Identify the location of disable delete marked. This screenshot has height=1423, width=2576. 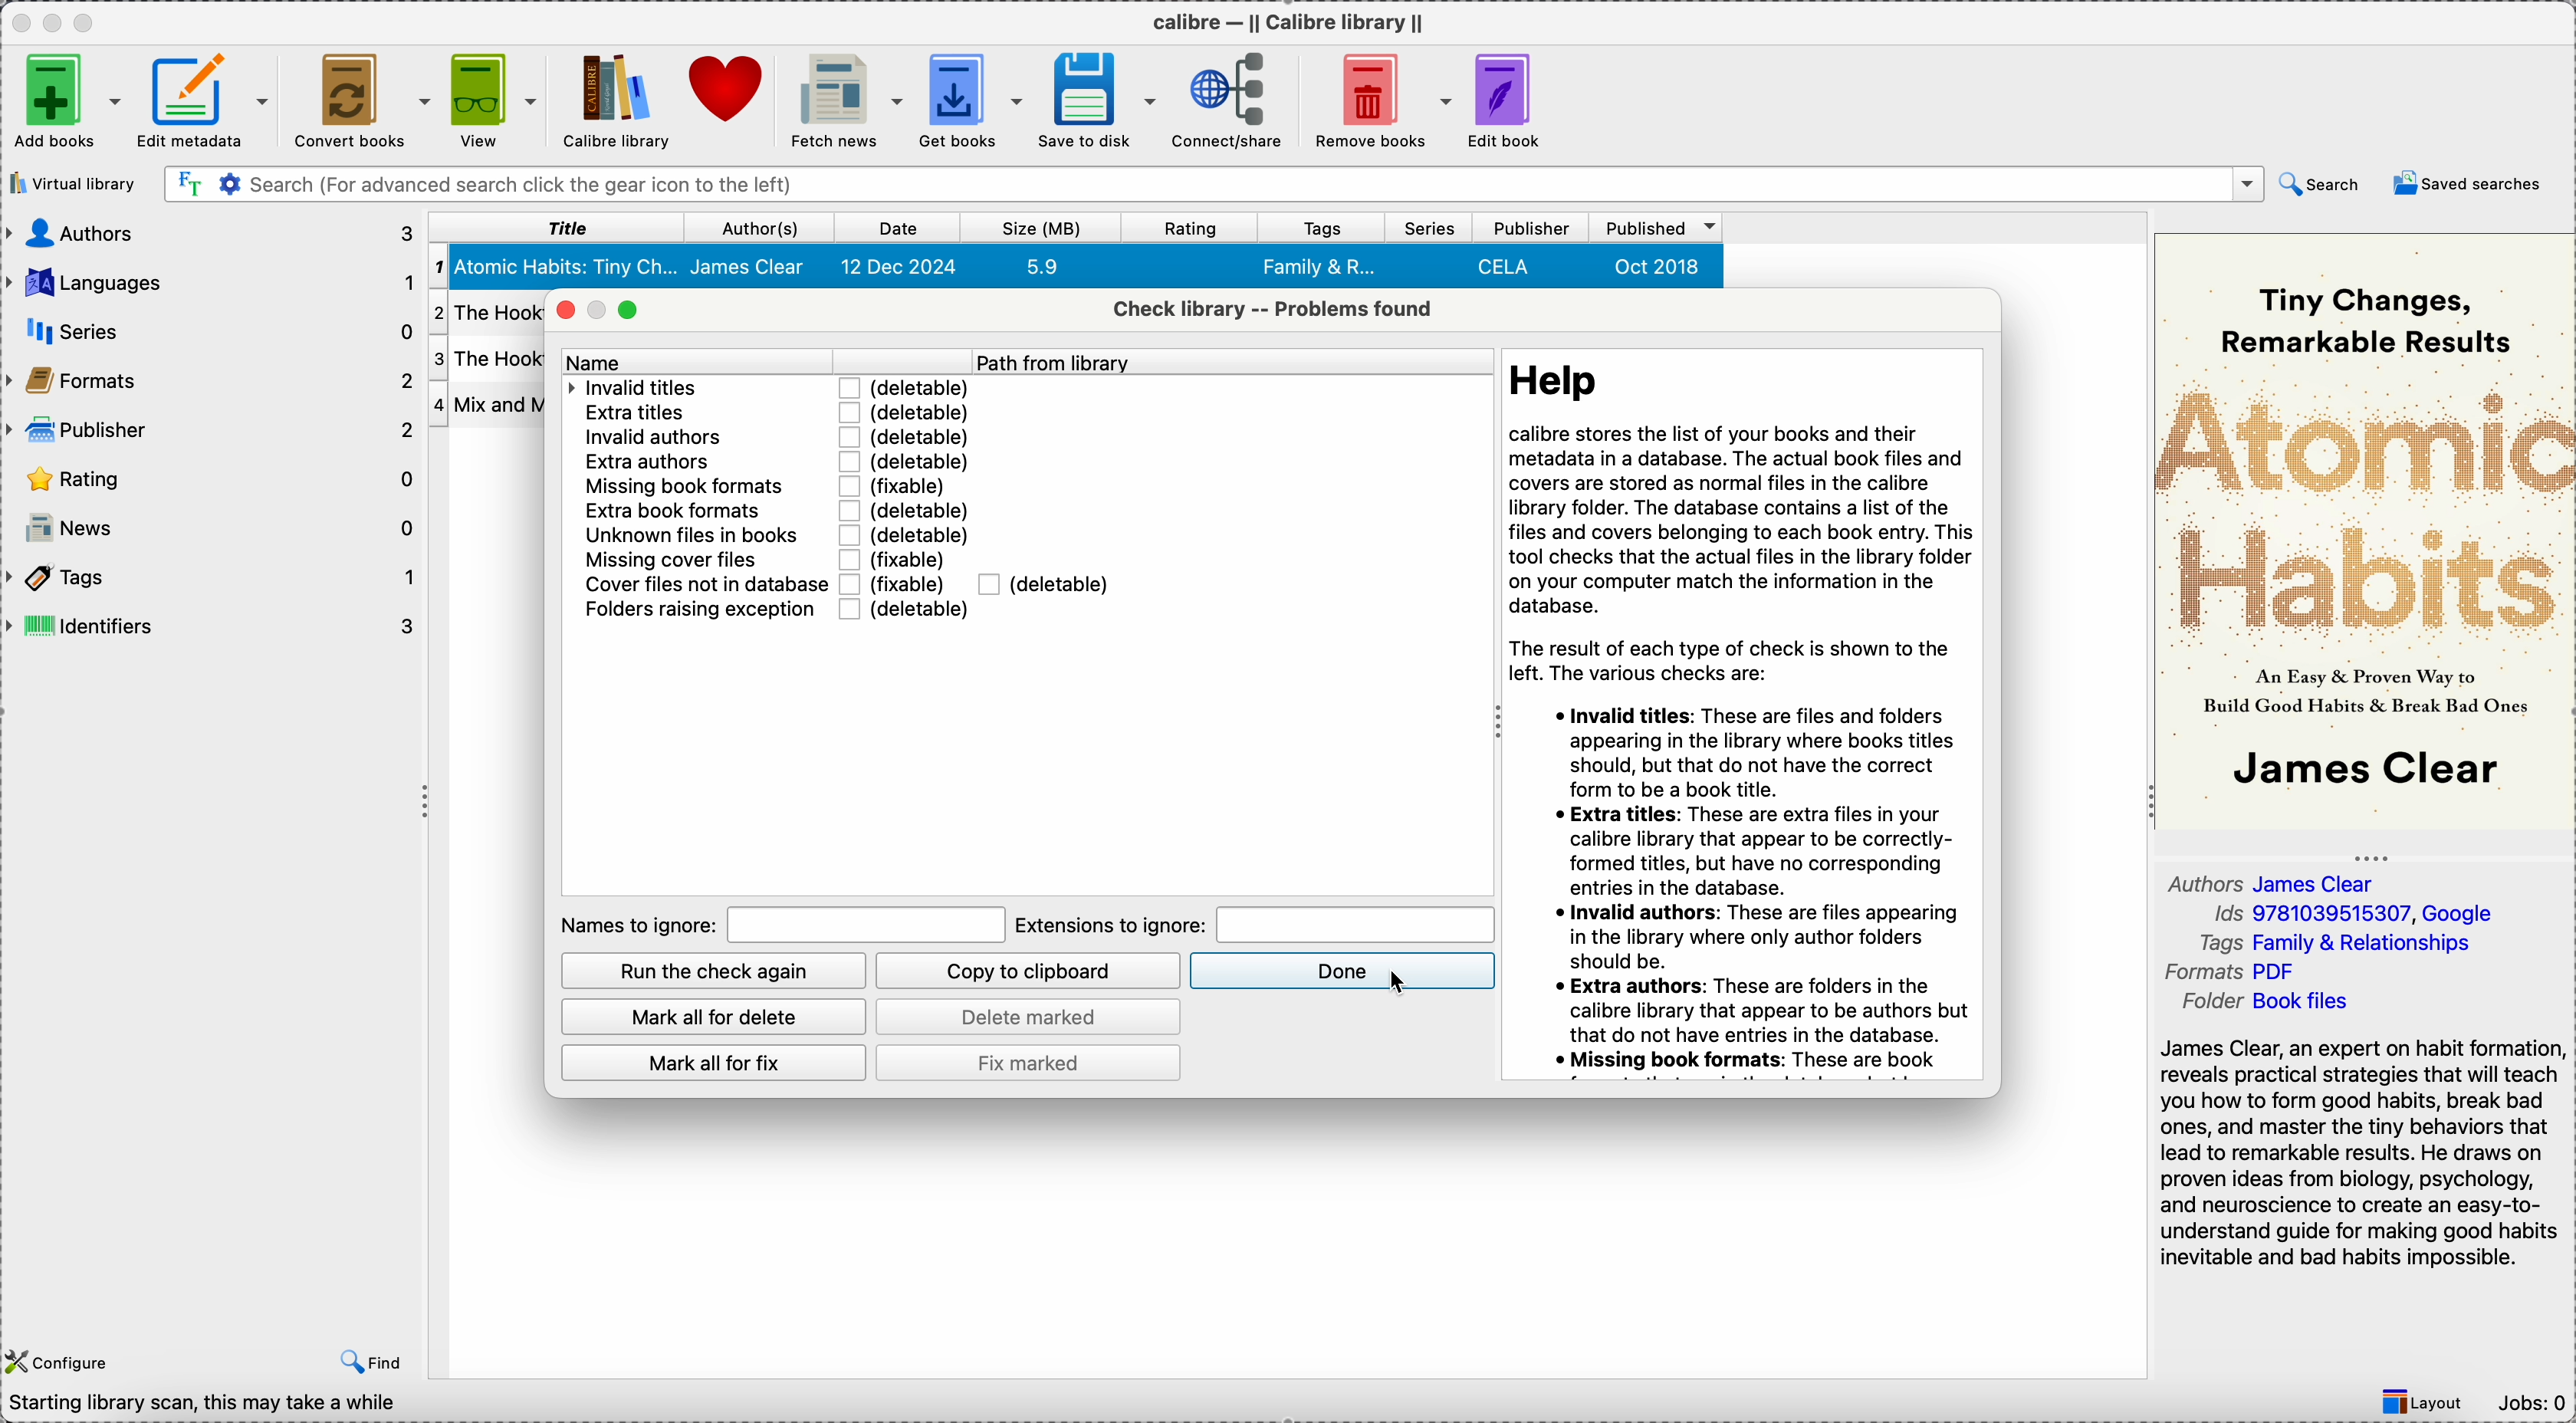
(1032, 1015).